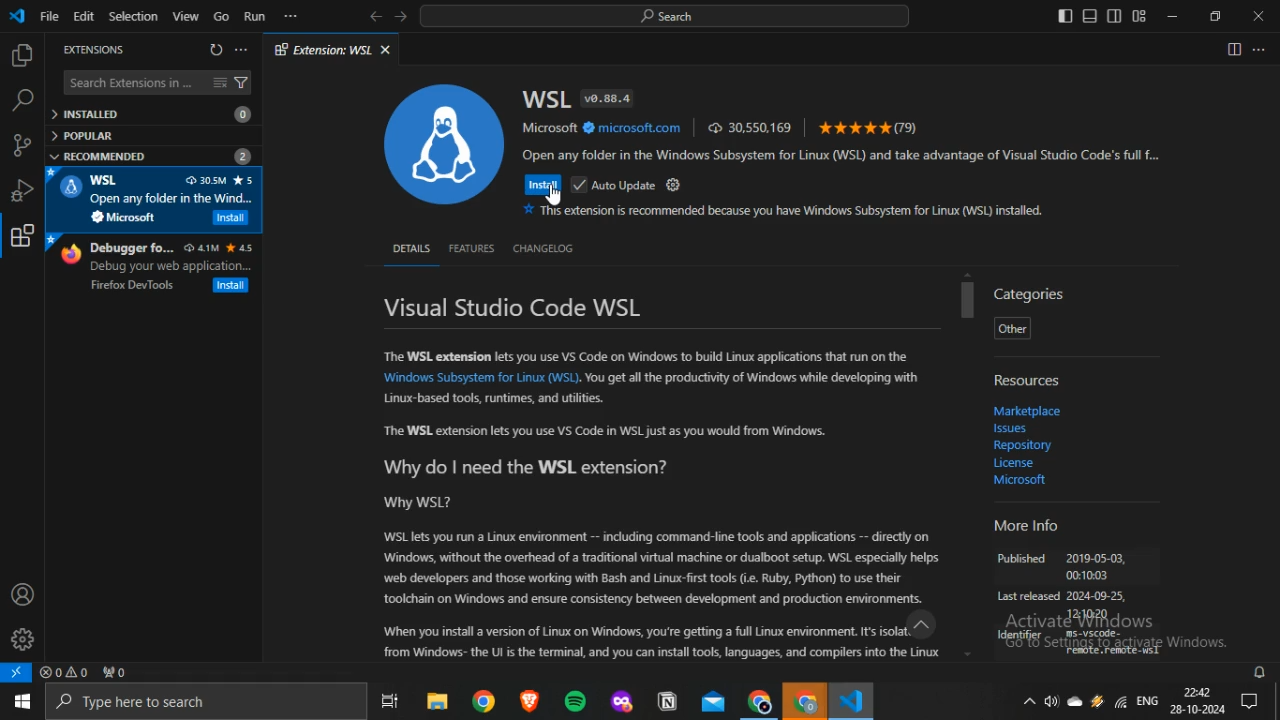 The image size is (1280, 720). I want to click on ‘Windows Subsystem for Linux (WSL), so click(479, 377).